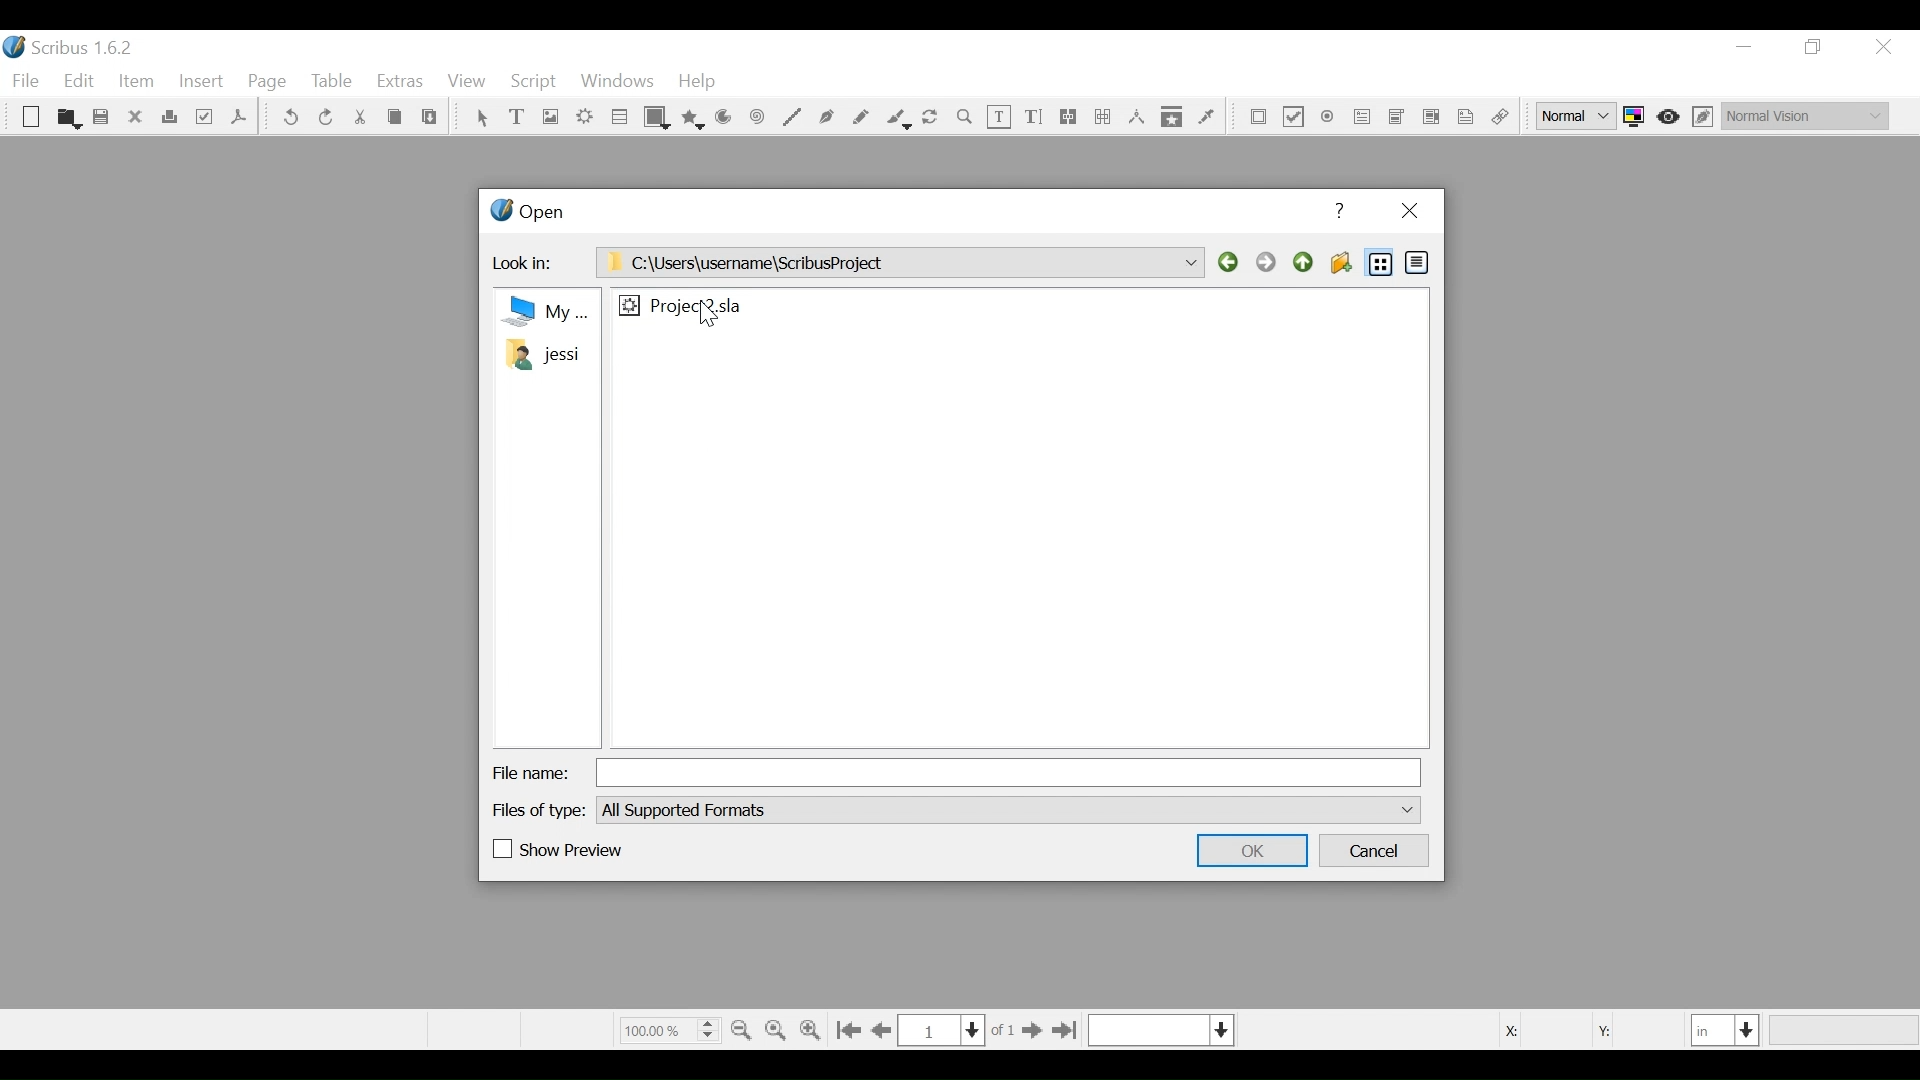 Image resolution: width=1920 pixels, height=1080 pixels. Describe the element at coordinates (862, 118) in the screenshot. I see `Freehand line` at that location.